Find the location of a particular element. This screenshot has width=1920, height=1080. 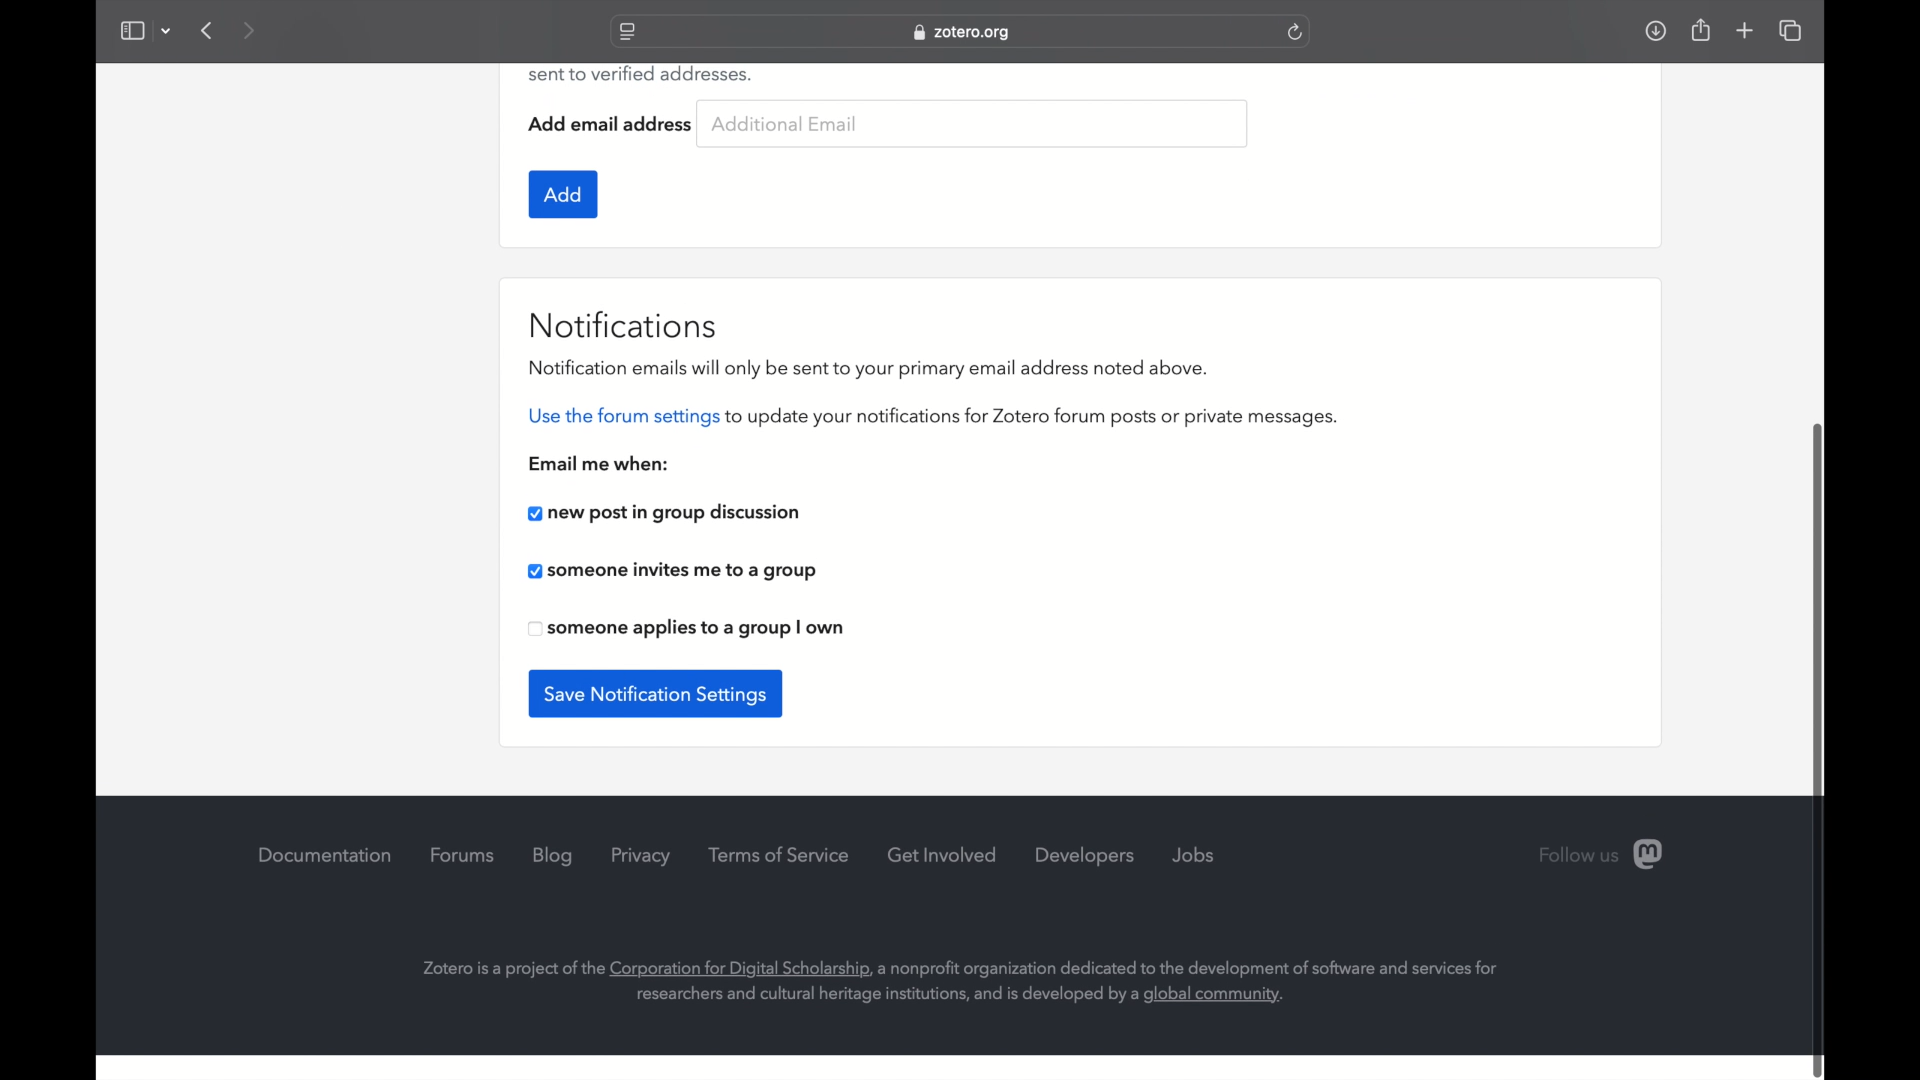

documentation is located at coordinates (324, 856).